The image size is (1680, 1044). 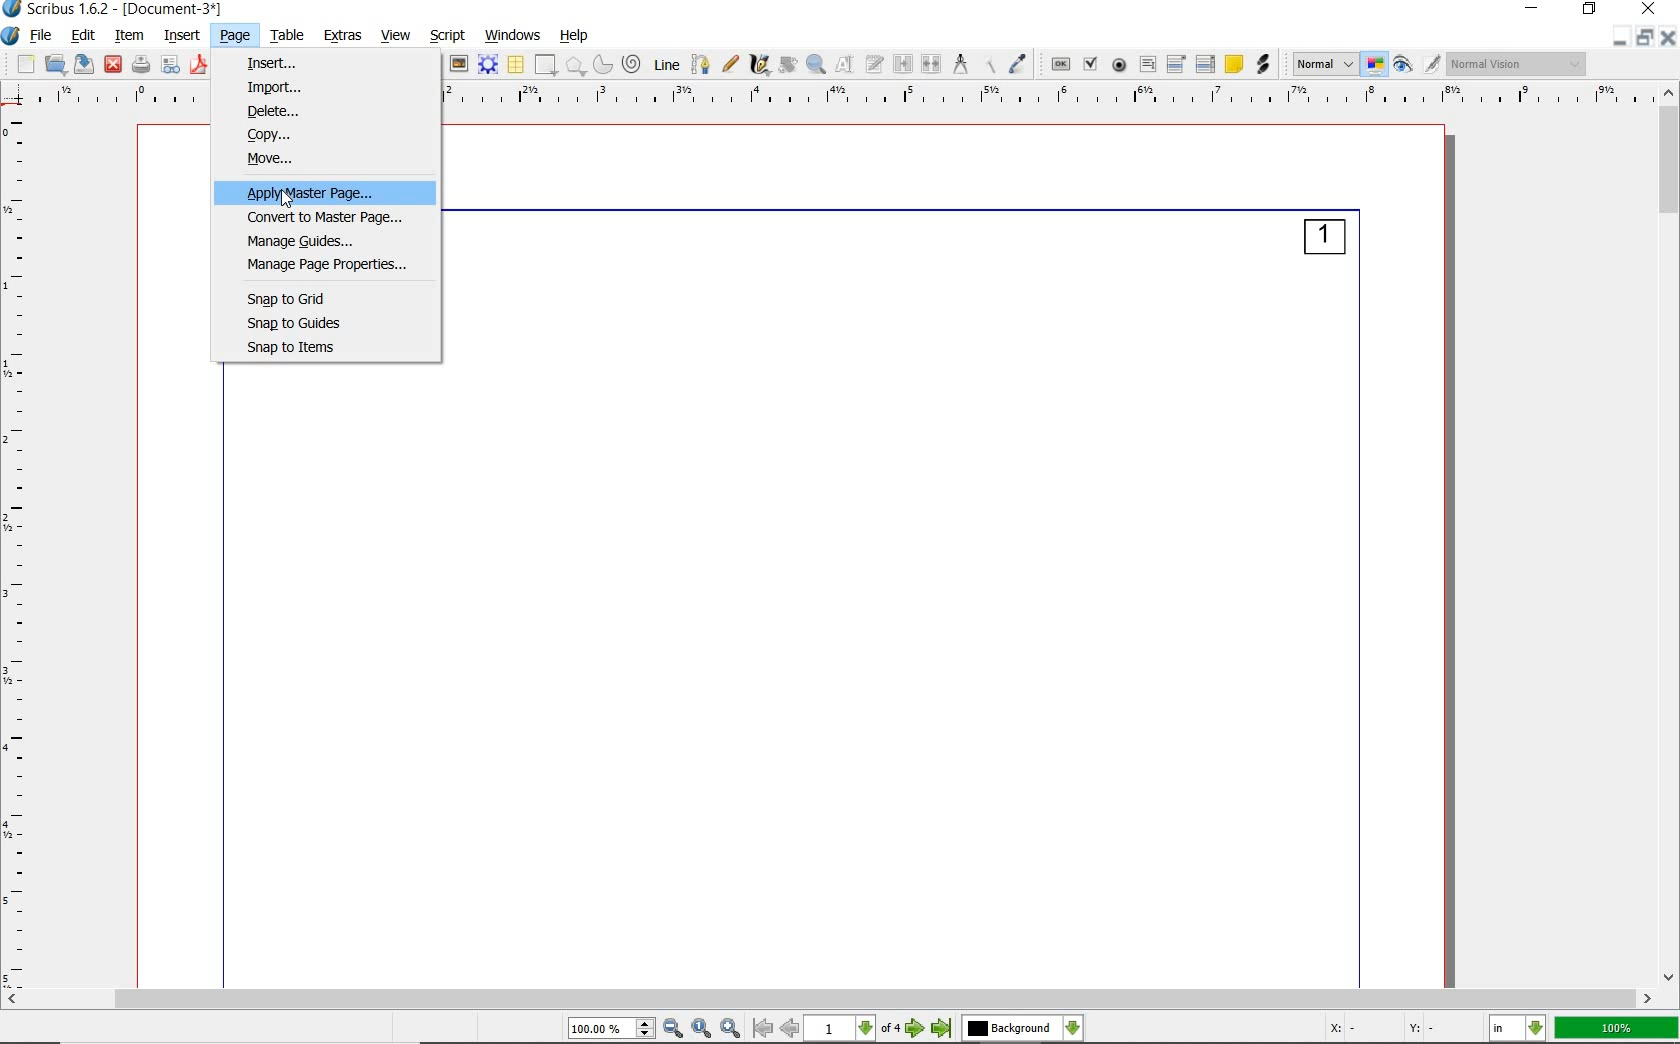 What do you see at coordinates (1519, 62) in the screenshot?
I see `visual appearance of the display` at bounding box center [1519, 62].